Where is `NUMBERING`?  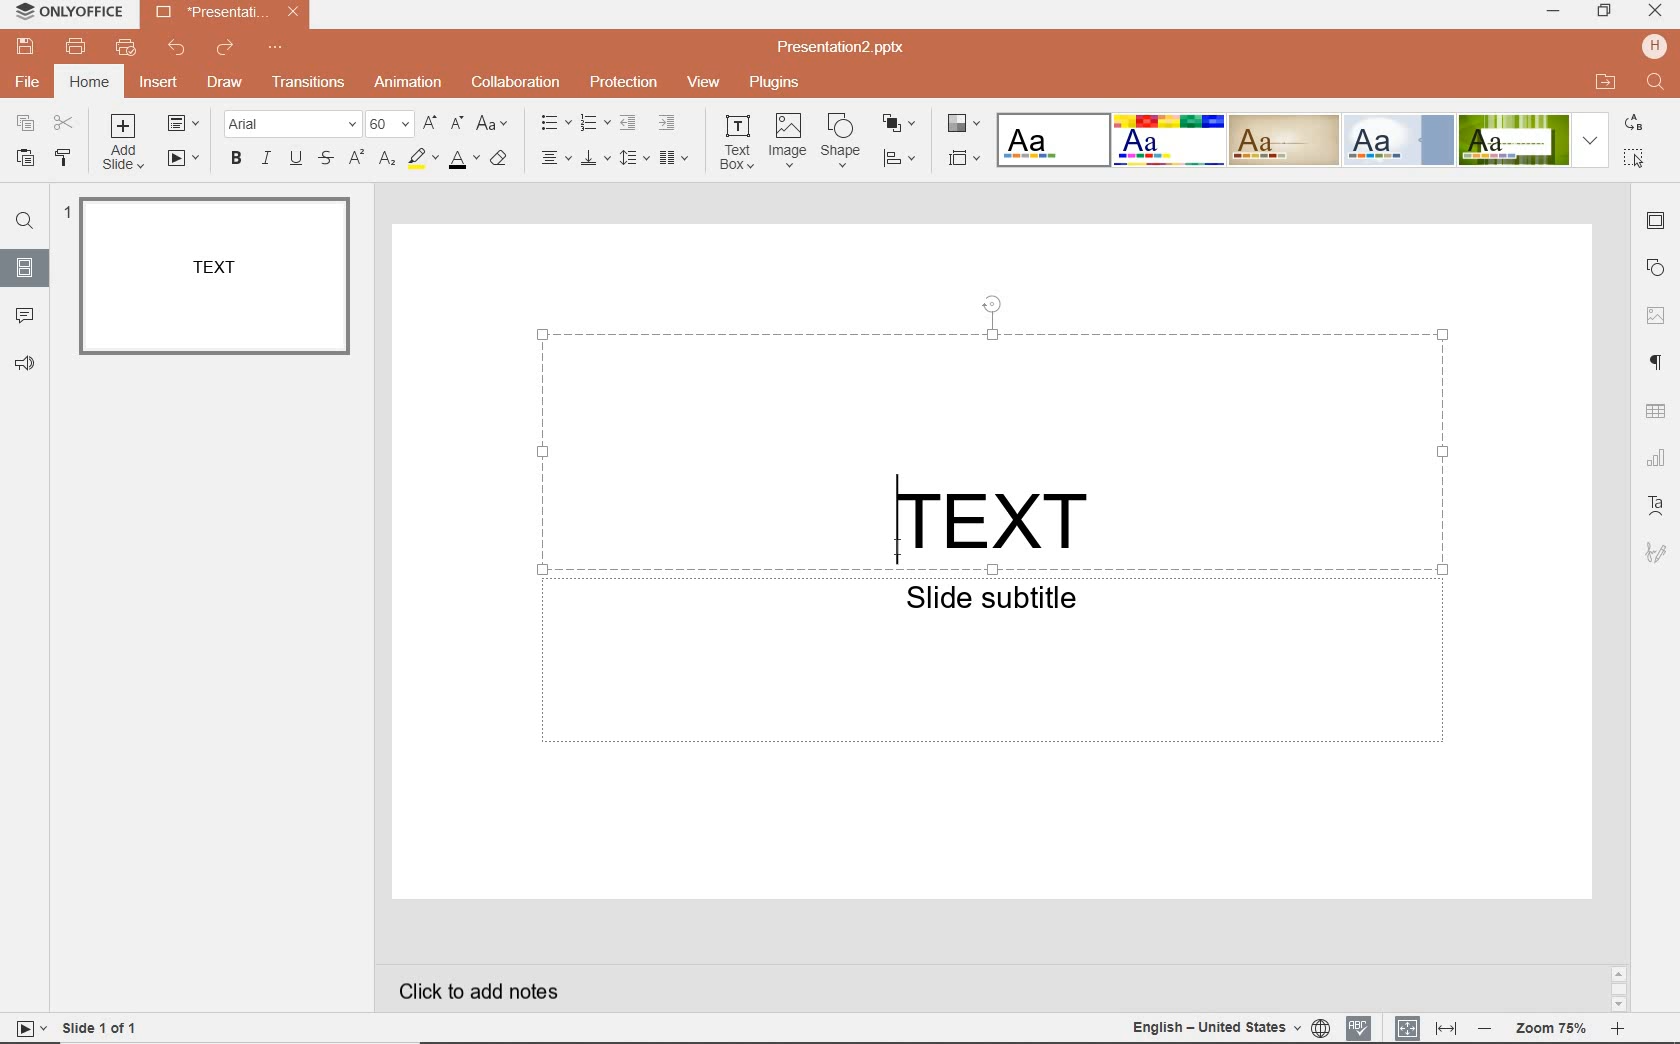
NUMBERING is located at coordinates (593, 125).